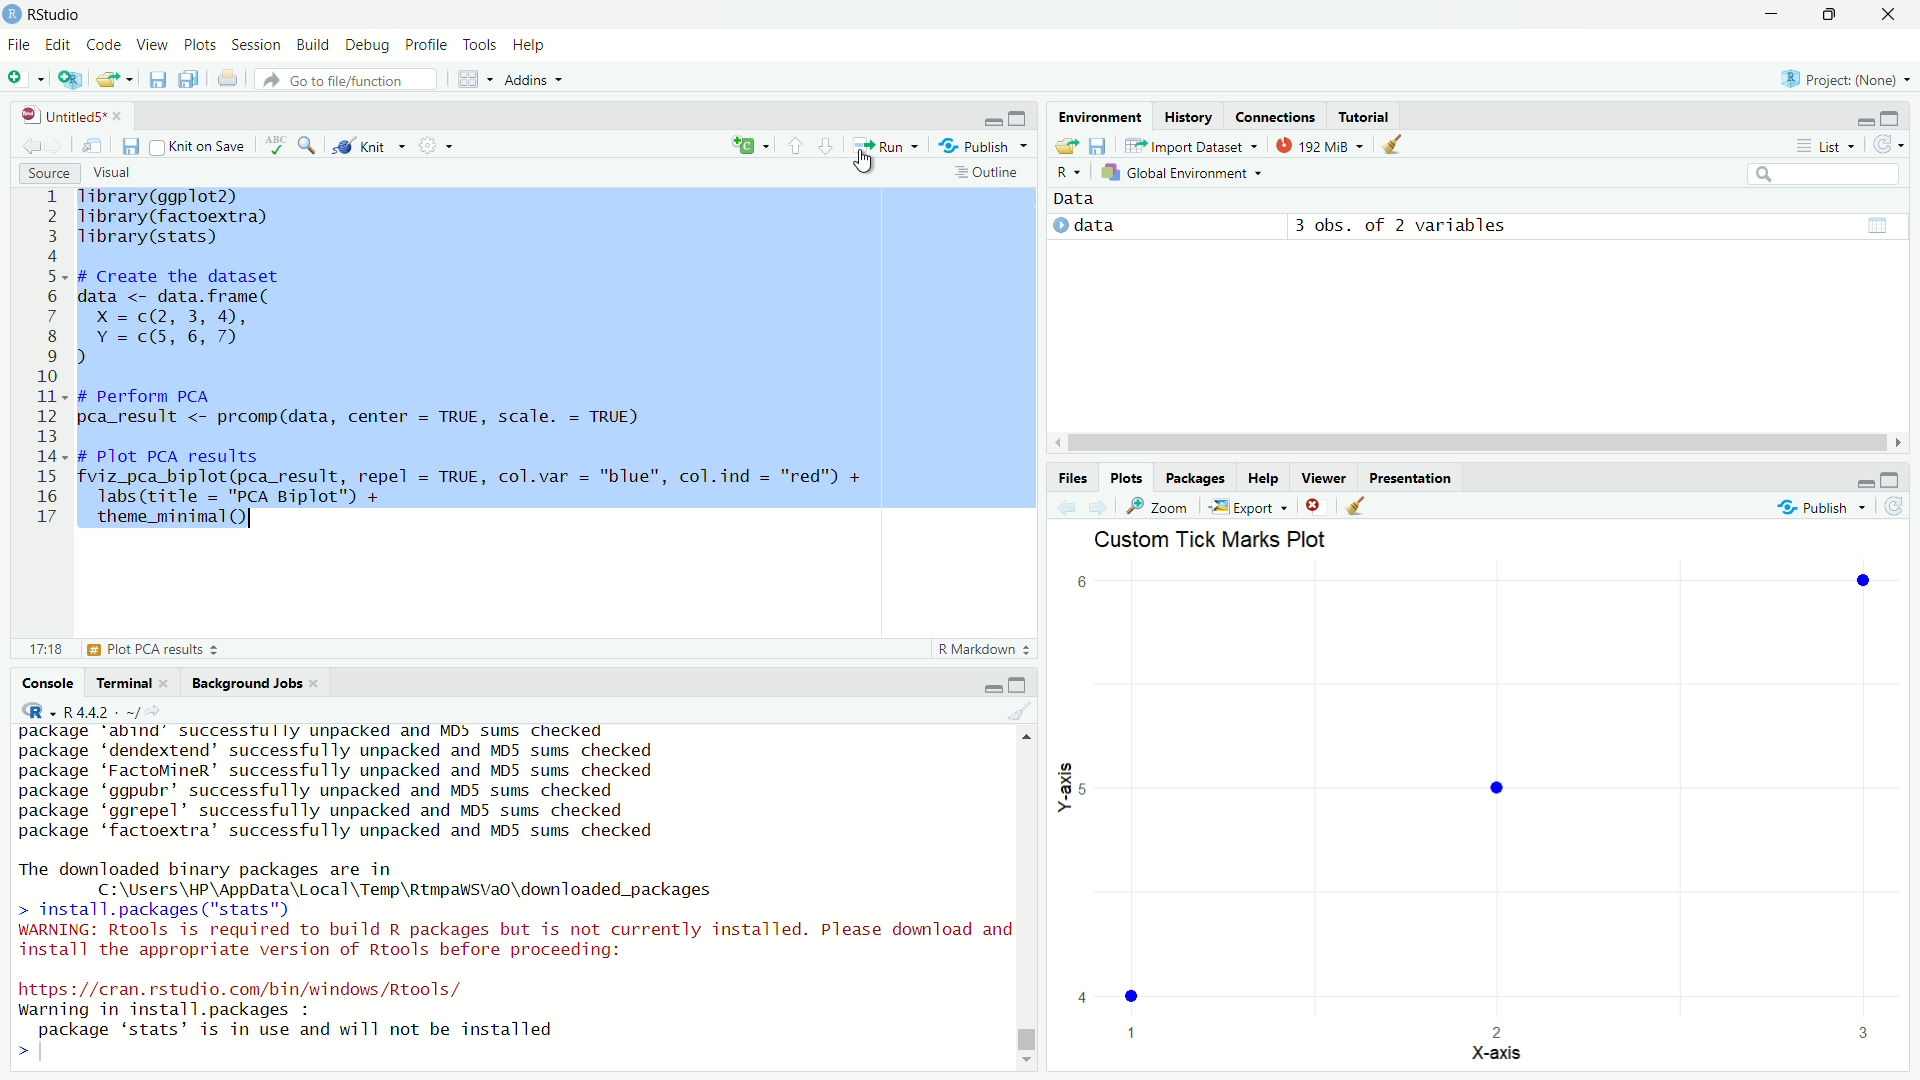 The height and width of the screenshot is (1080, 1920). I want to click on R language version - 4.4.2, so click(108, 711).